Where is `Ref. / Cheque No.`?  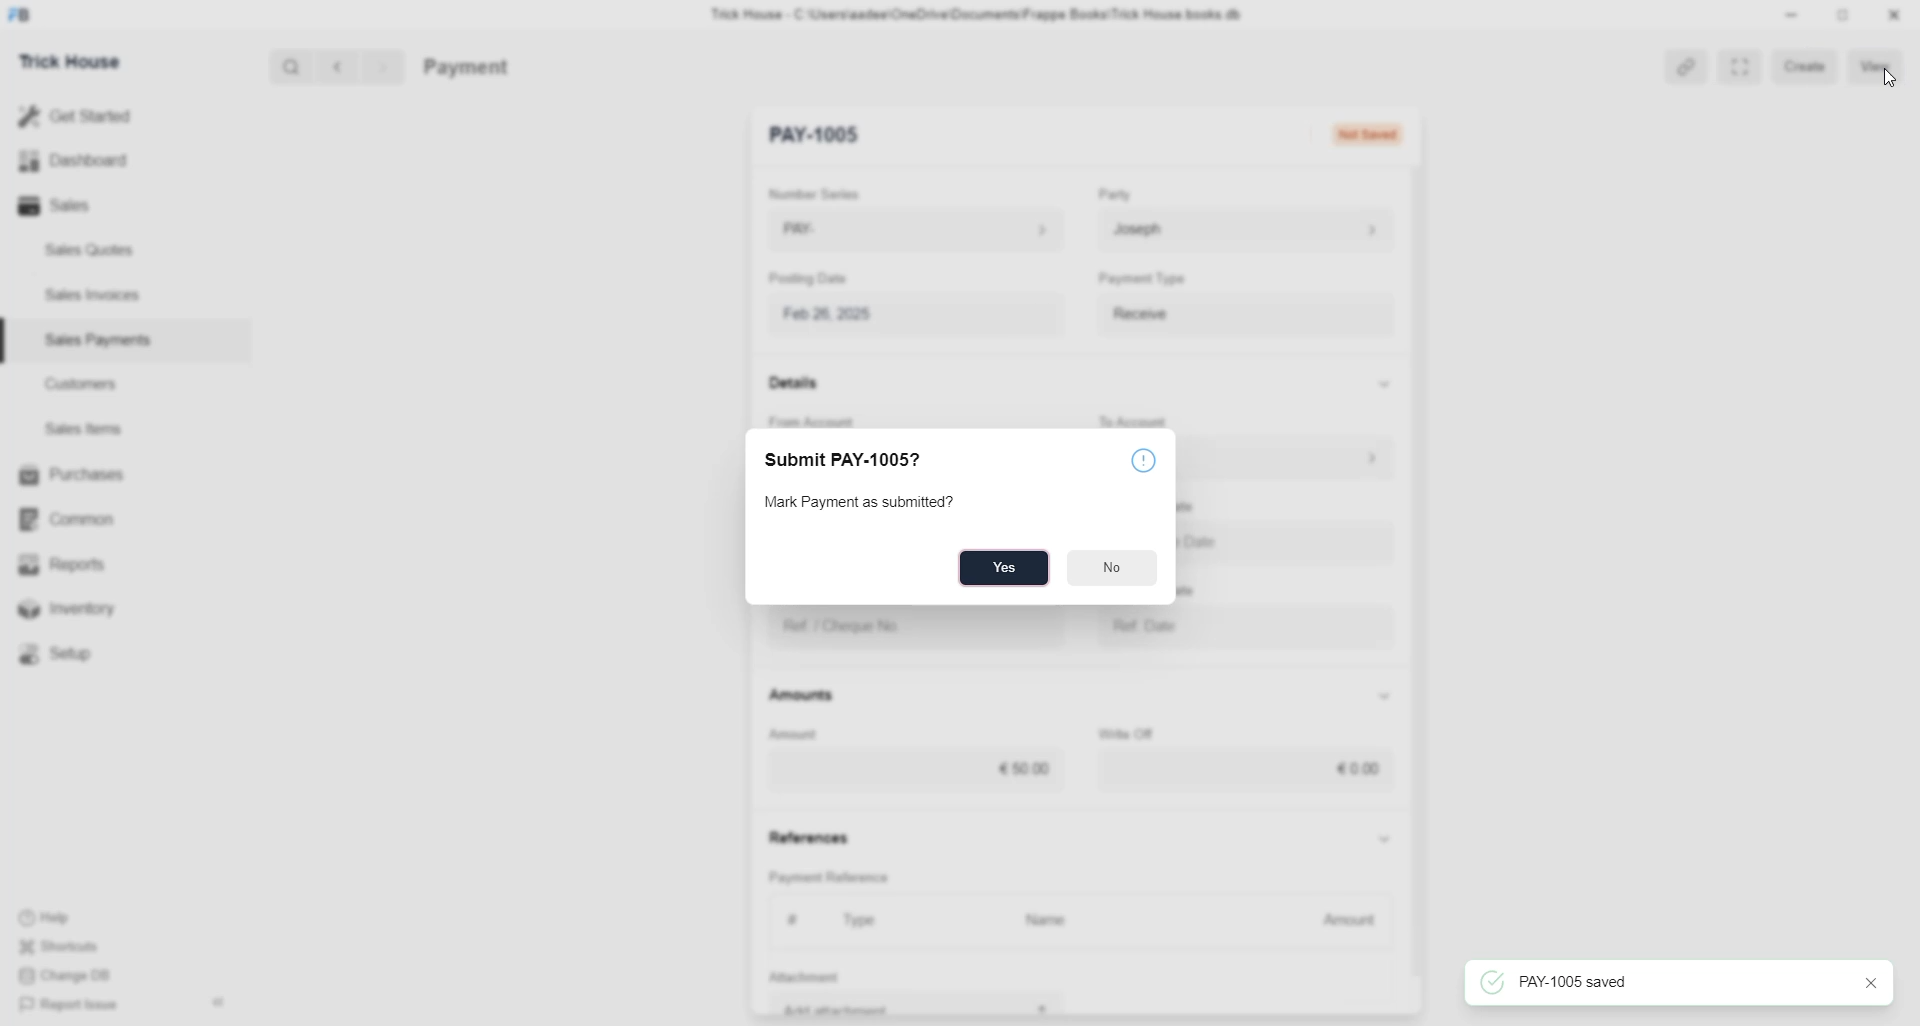 Ref. / Cheque No. is located at coordinates (920, 628).